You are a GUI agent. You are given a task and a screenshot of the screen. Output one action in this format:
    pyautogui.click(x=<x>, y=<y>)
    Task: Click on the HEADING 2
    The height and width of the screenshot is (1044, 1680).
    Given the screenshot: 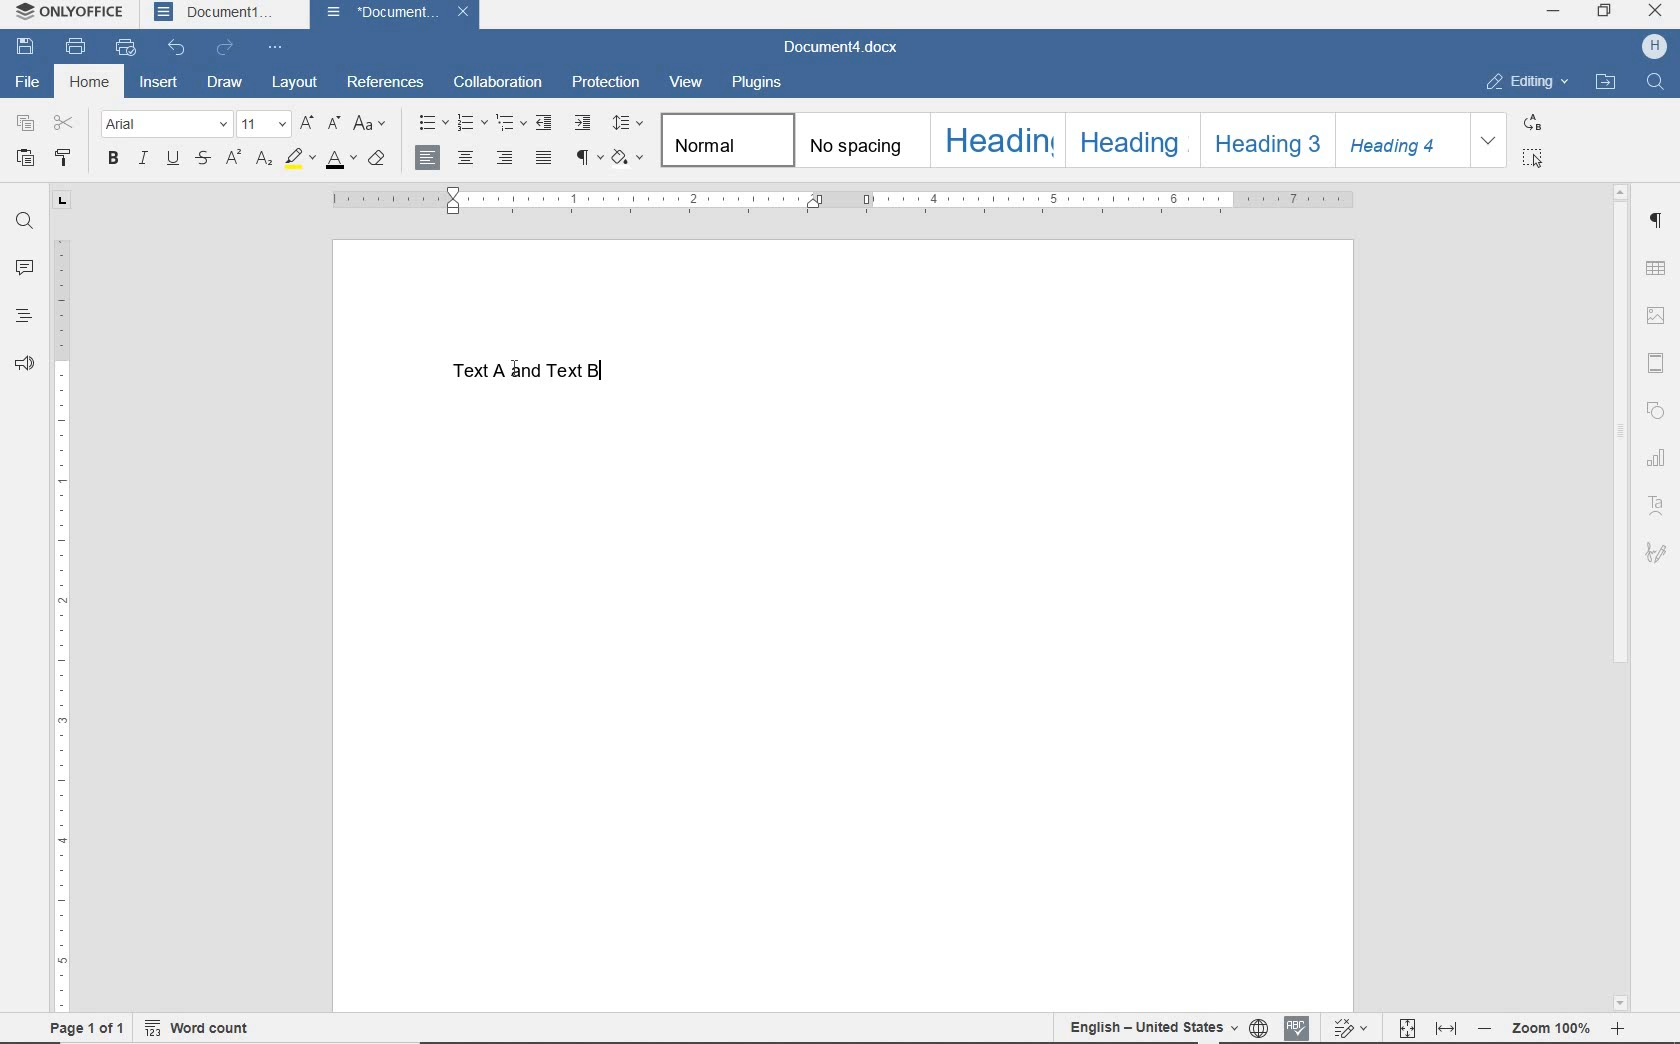 What is the action you would take?
    pyautogui.click(x=1130, y=139)
    